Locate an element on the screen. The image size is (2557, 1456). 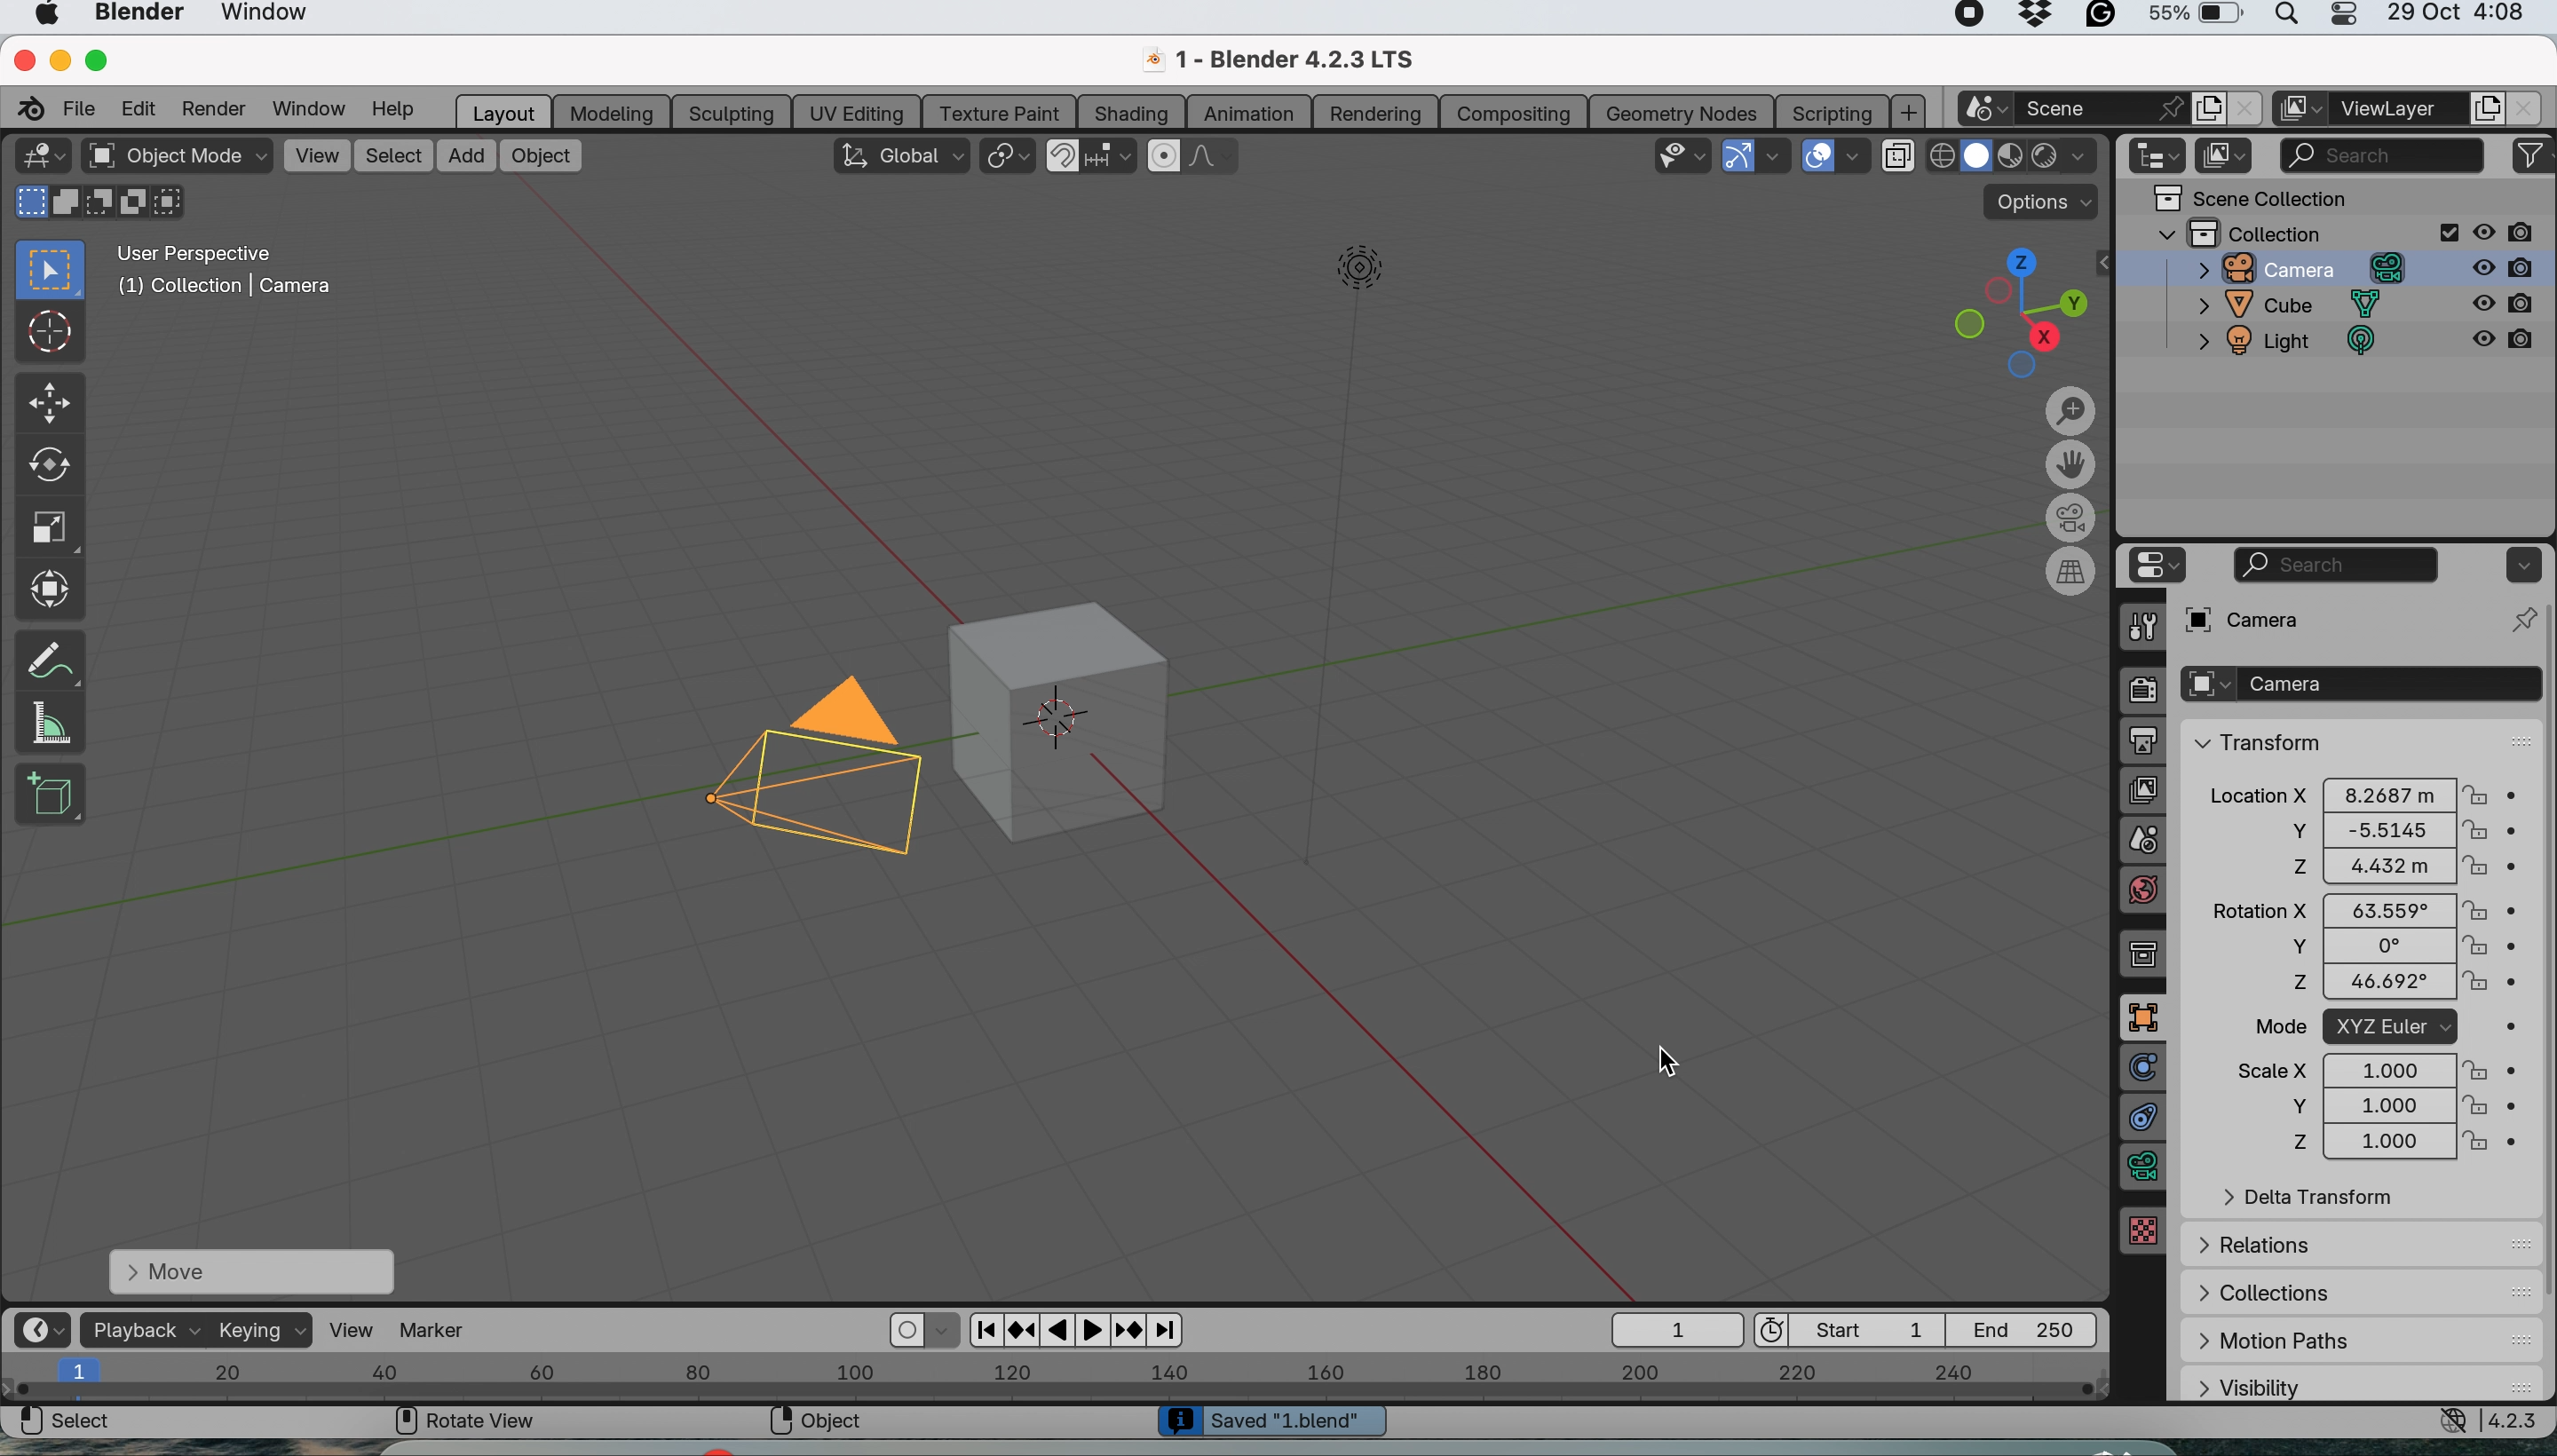
filters is located at coordinates (2533, 156).